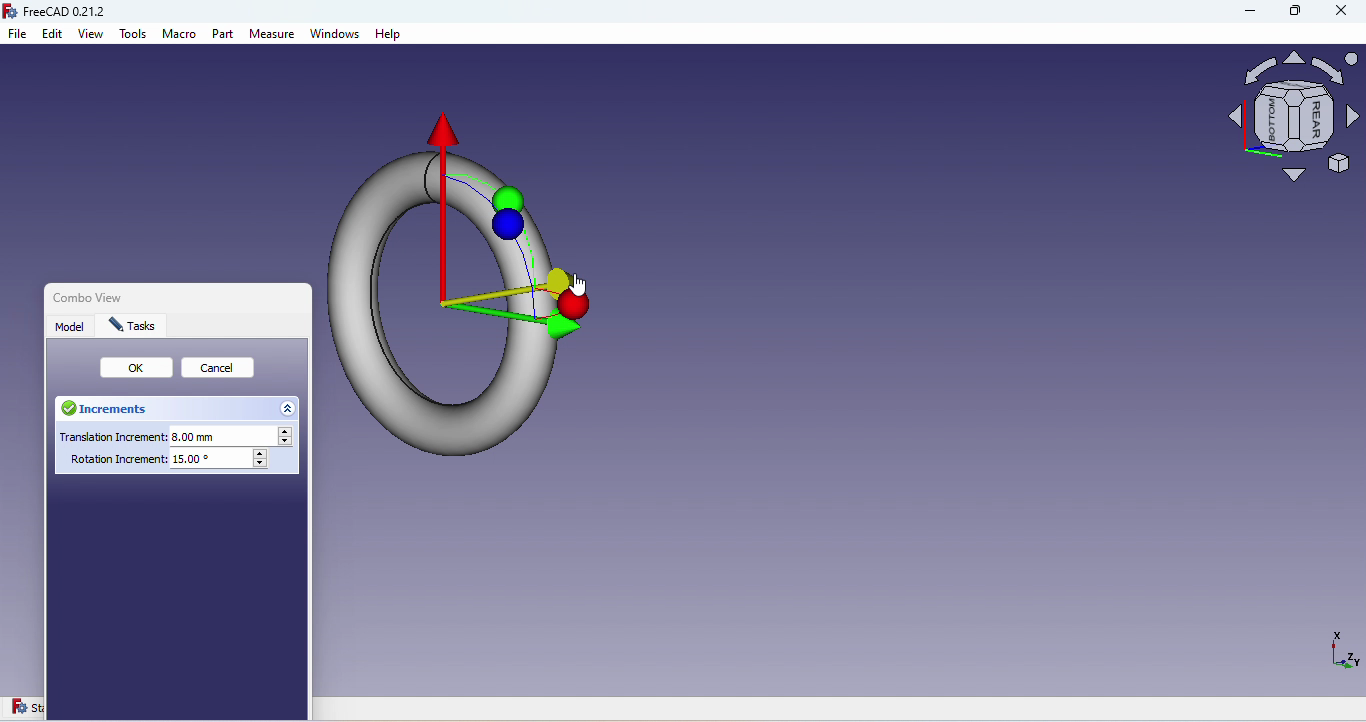 The image size is (1366, 722). Describe the element at coordinates (134, 326) in the screenshot. I see `Tasks` at that location.